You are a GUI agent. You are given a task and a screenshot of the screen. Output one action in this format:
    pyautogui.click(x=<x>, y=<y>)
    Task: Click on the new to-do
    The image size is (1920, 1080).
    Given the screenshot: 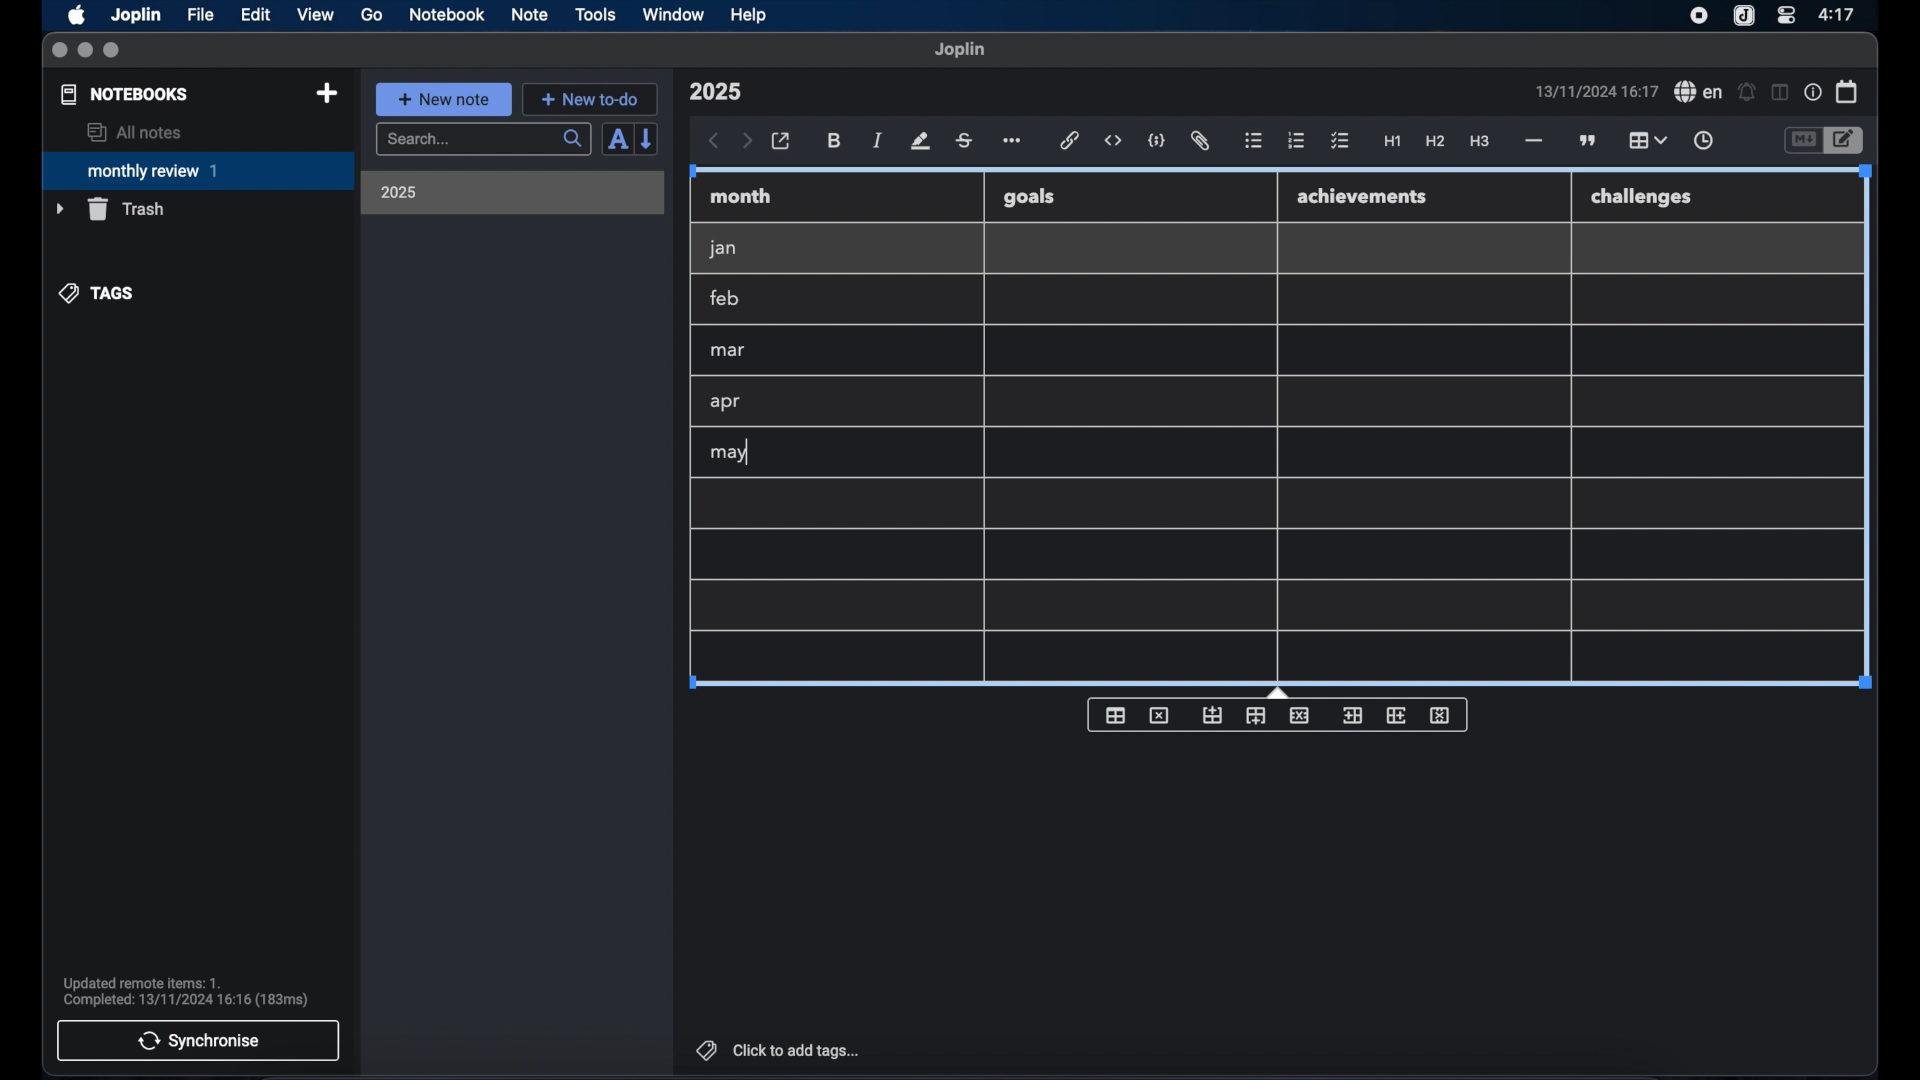 What is the action you would take?
    pyautogui.click(x=591, y=99)
    